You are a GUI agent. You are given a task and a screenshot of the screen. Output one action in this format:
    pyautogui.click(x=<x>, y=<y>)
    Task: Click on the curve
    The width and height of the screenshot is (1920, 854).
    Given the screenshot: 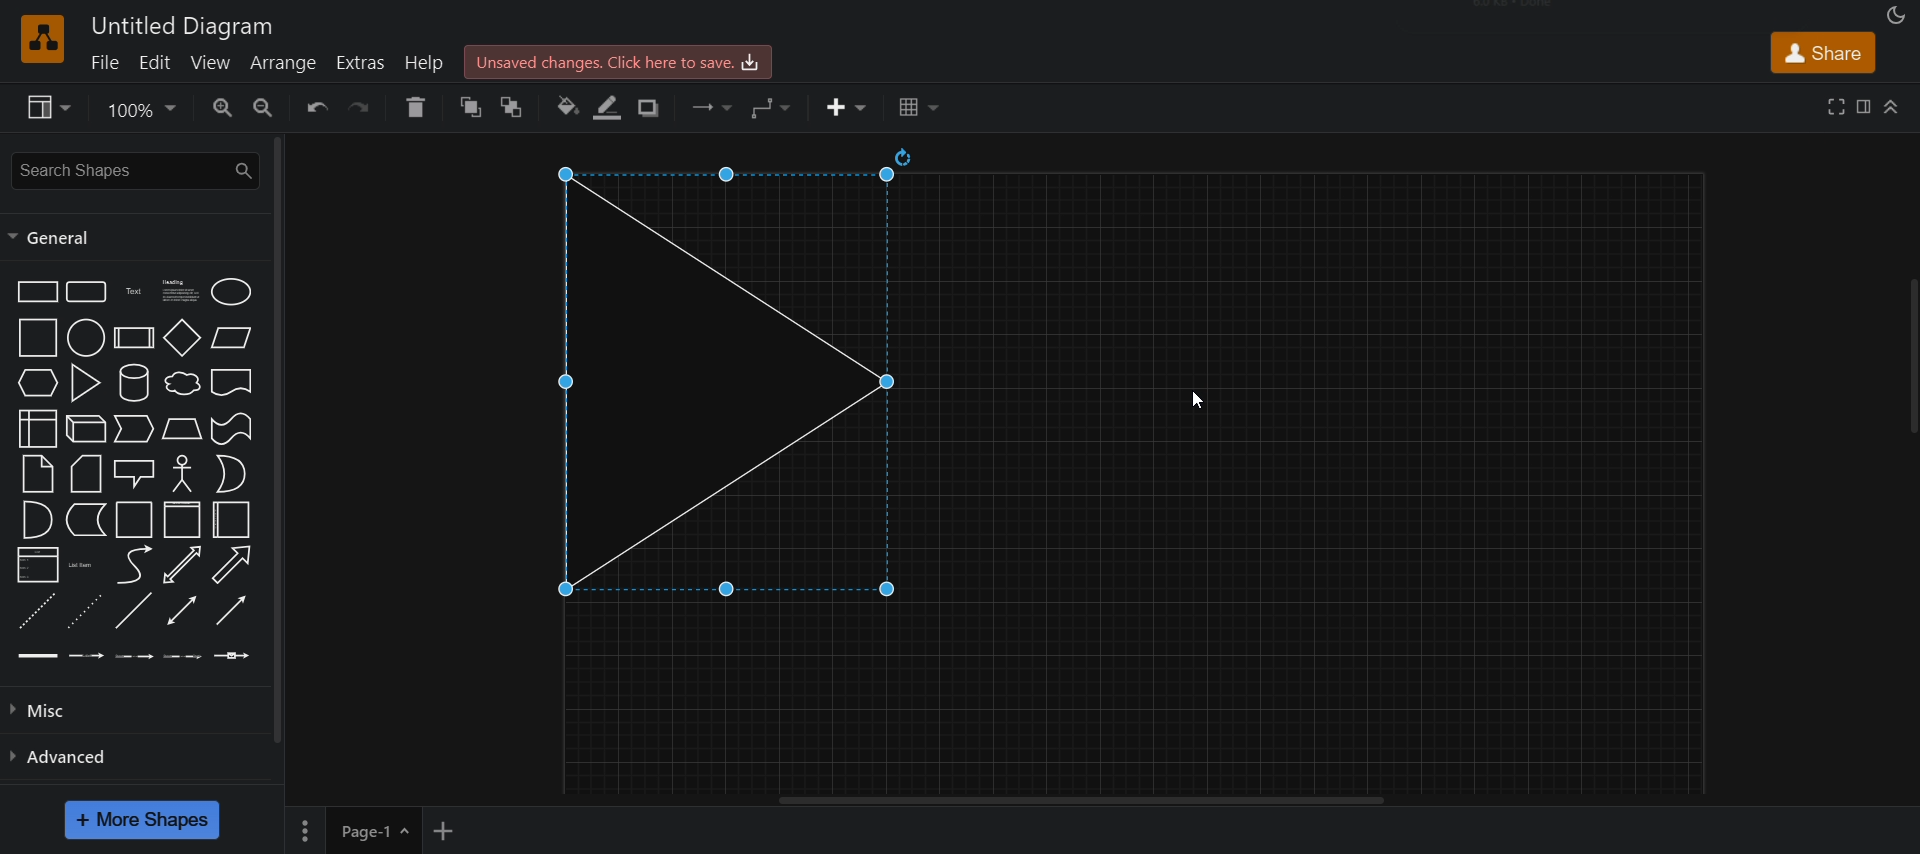 What is the action you would take?
    pyautogui.click(x=129, y=564)
    